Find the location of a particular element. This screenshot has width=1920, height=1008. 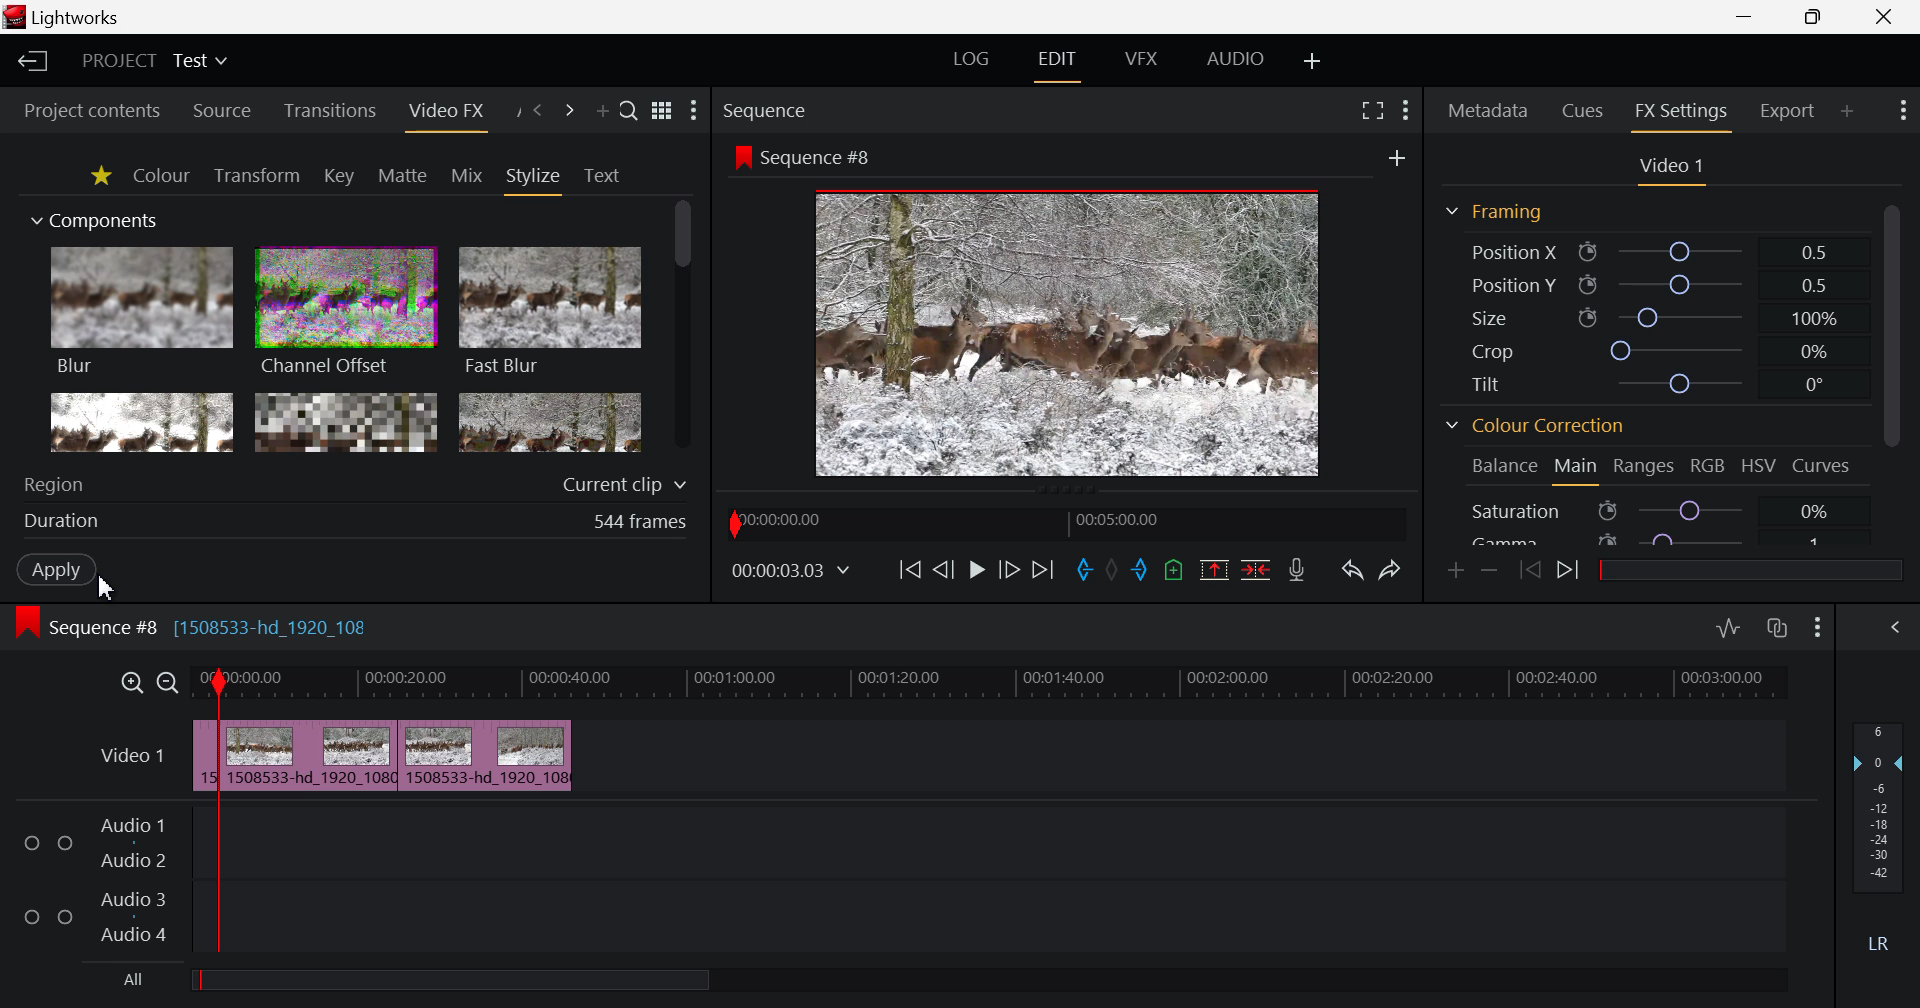

Show Settings is located at coordinates (1818, 630).